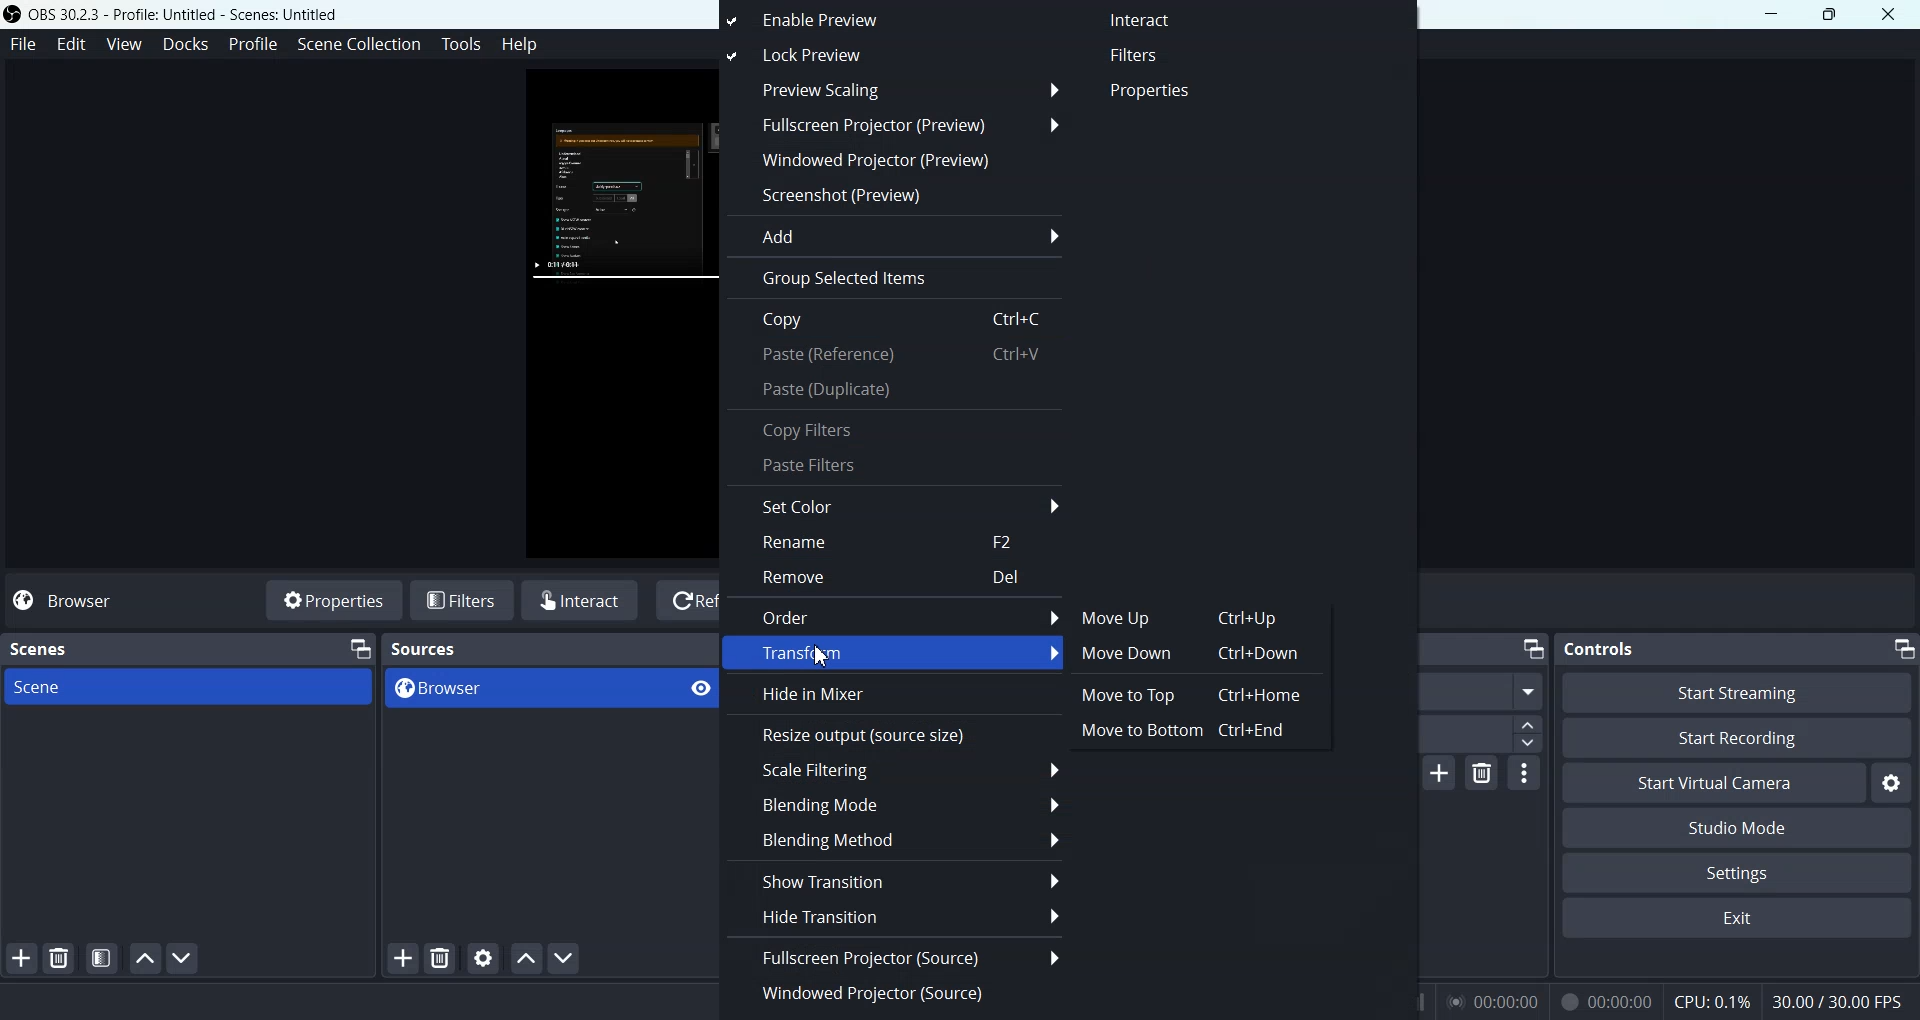 The height and width of the screenshot is (1020, 1920). What do you see at coordinates (128, 43) in the screenshot?
I see `View` at bounding box center [128, 43].